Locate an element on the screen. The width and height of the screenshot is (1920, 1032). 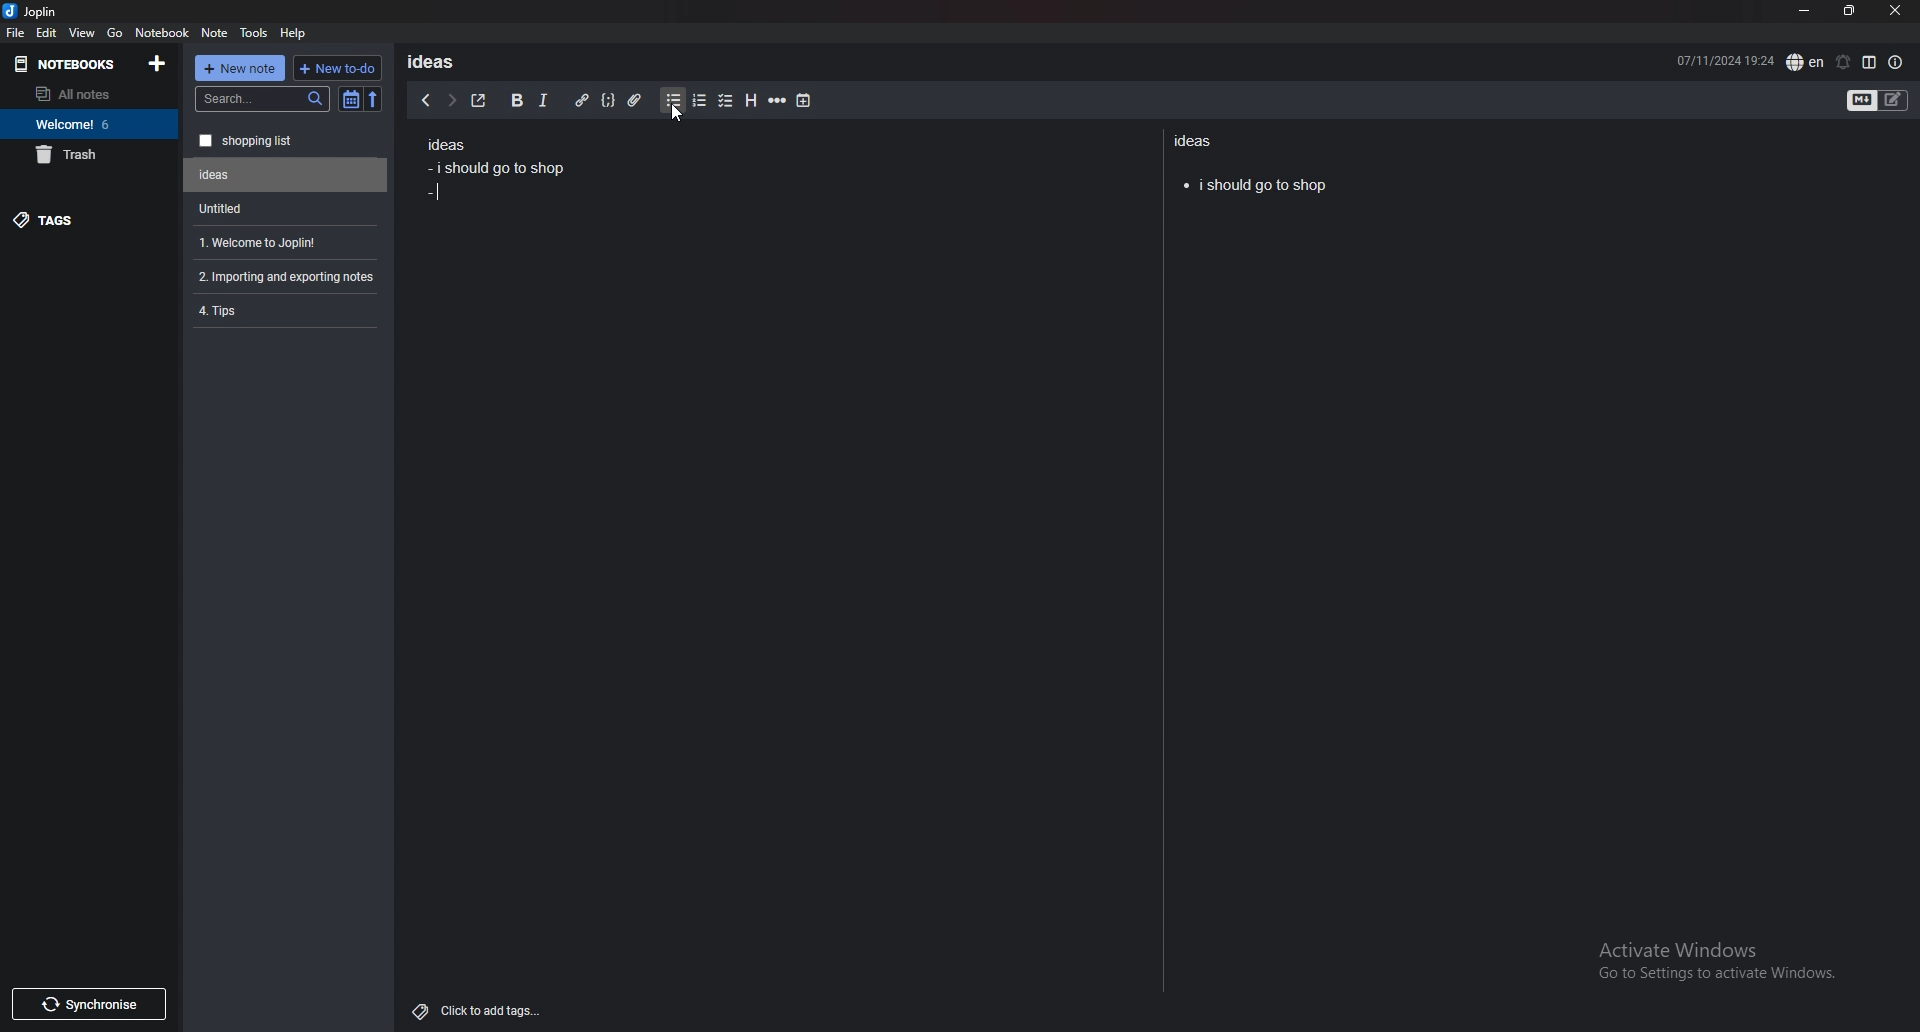
Welcome is located at coordinates (88, 123).